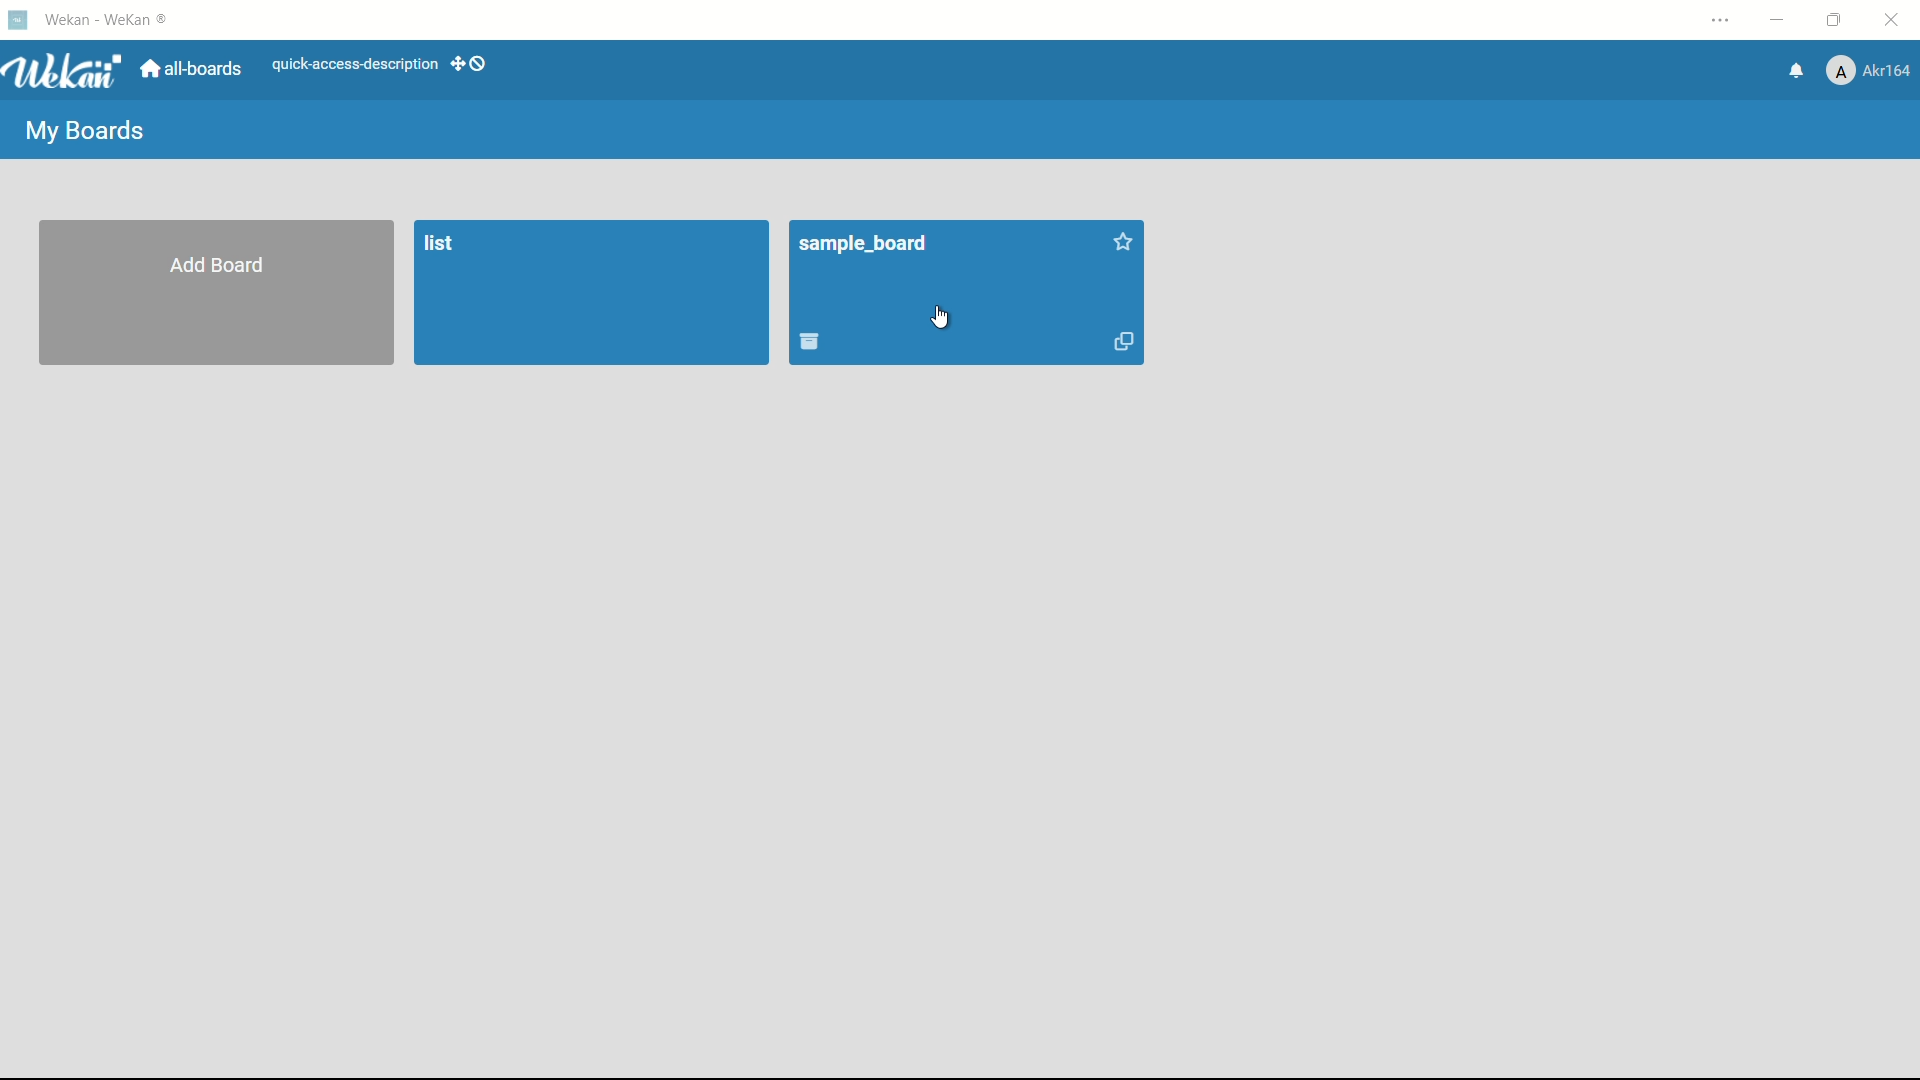  What do you see at coordinates (439, 244) in the screenshot?
I see `list` at bounding box center [439, 244].